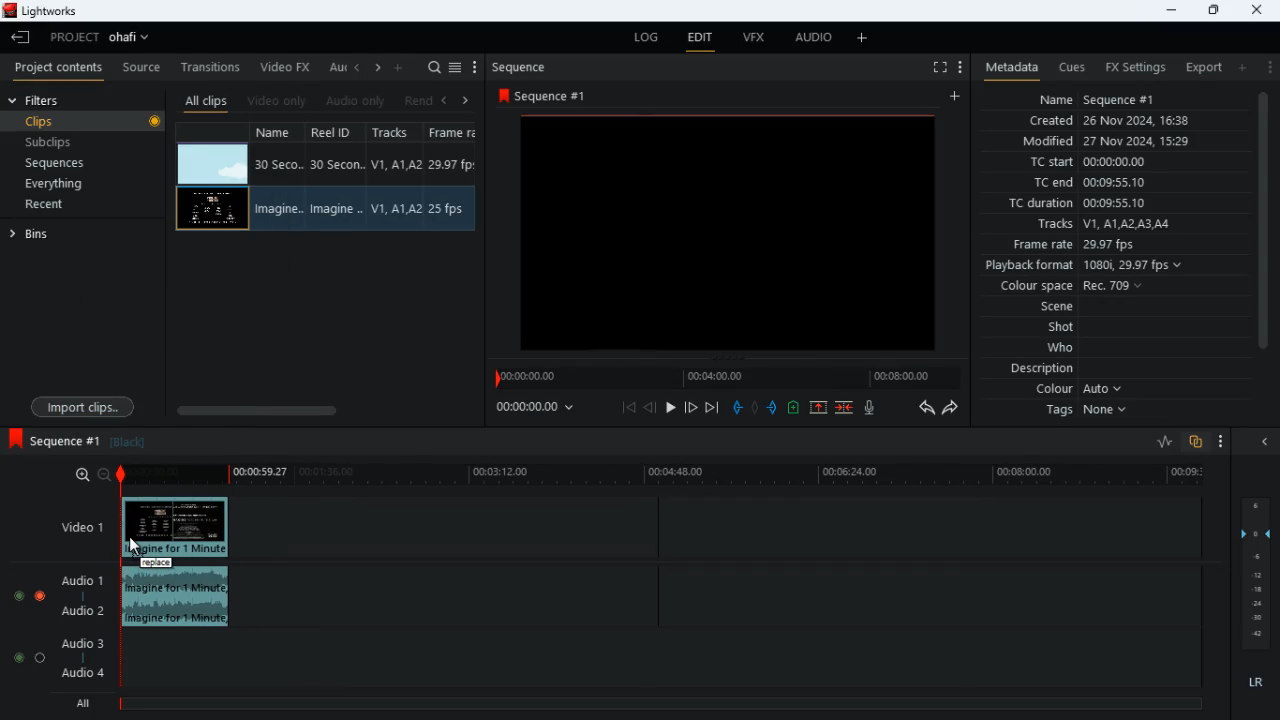 The image size is (1280, 720). What do you see at coordinates (338, 132) in the screenshot?
I see `real id` at bounding box center [338, 132].